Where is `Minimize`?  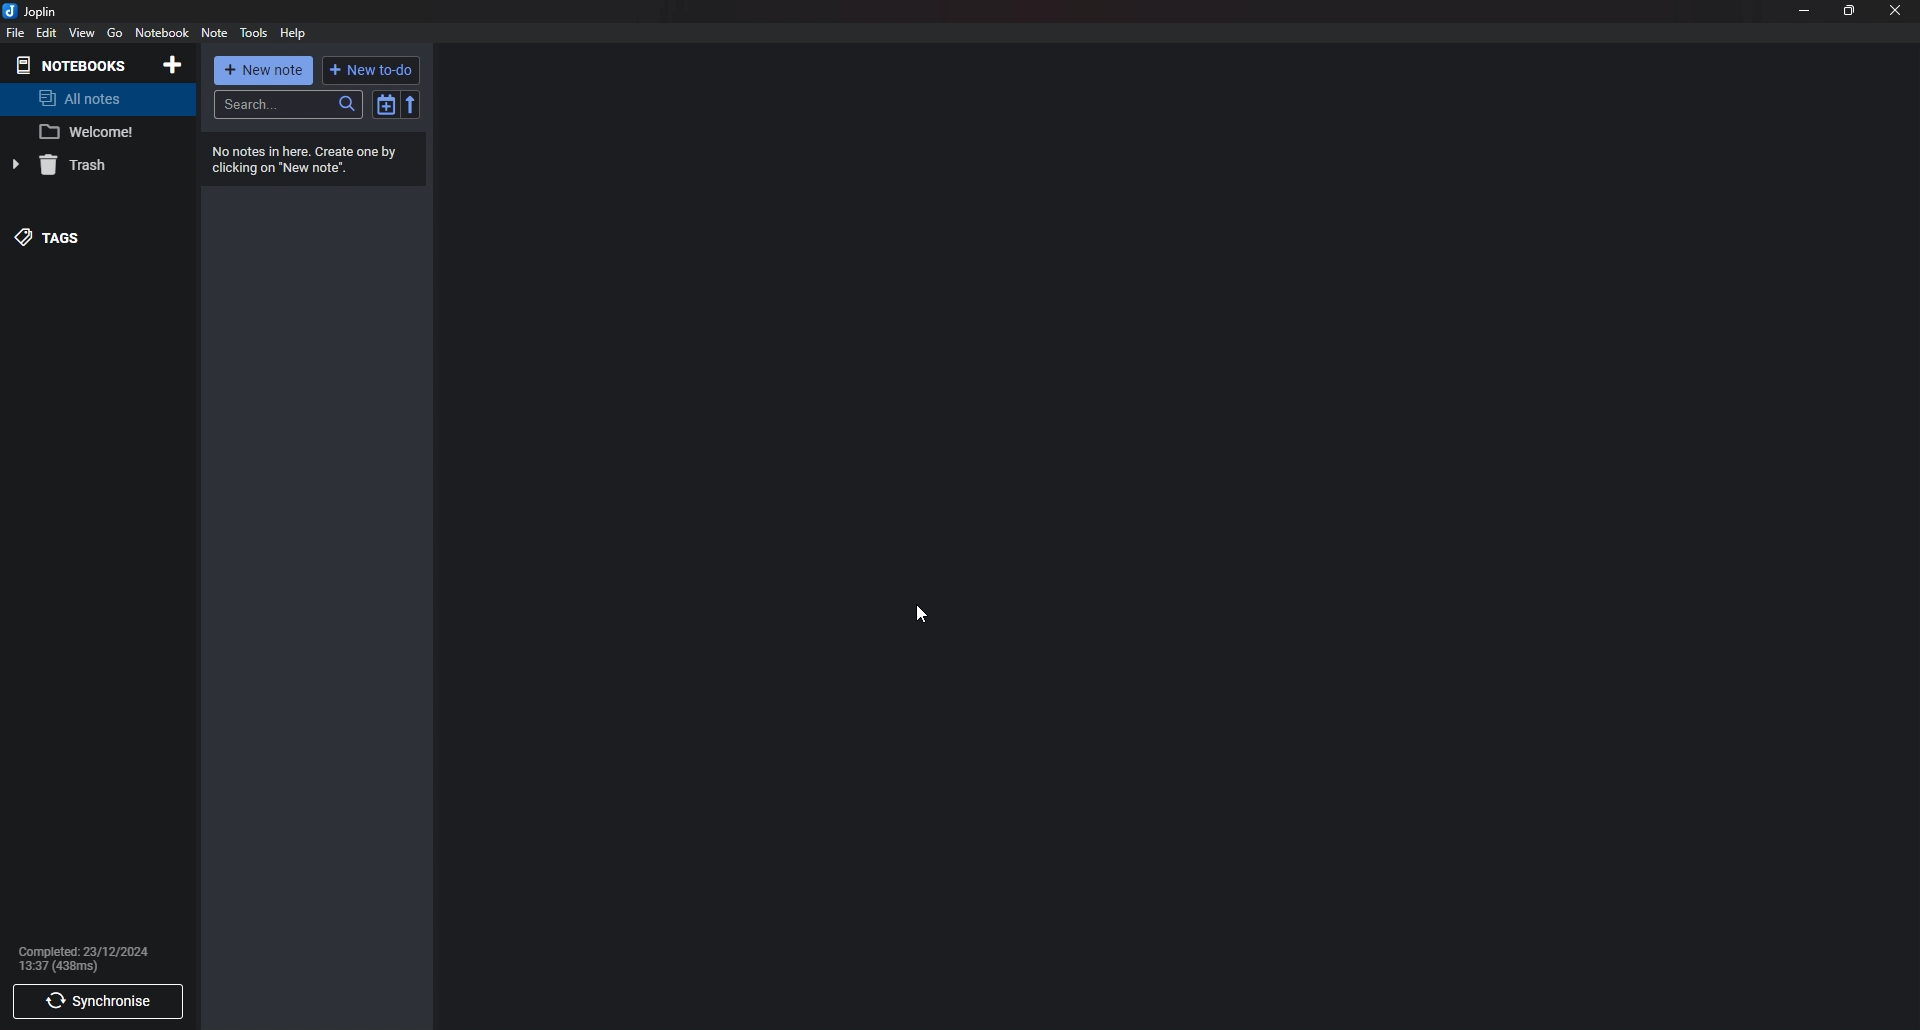 Minimize is located at coordinates (1805, 9).